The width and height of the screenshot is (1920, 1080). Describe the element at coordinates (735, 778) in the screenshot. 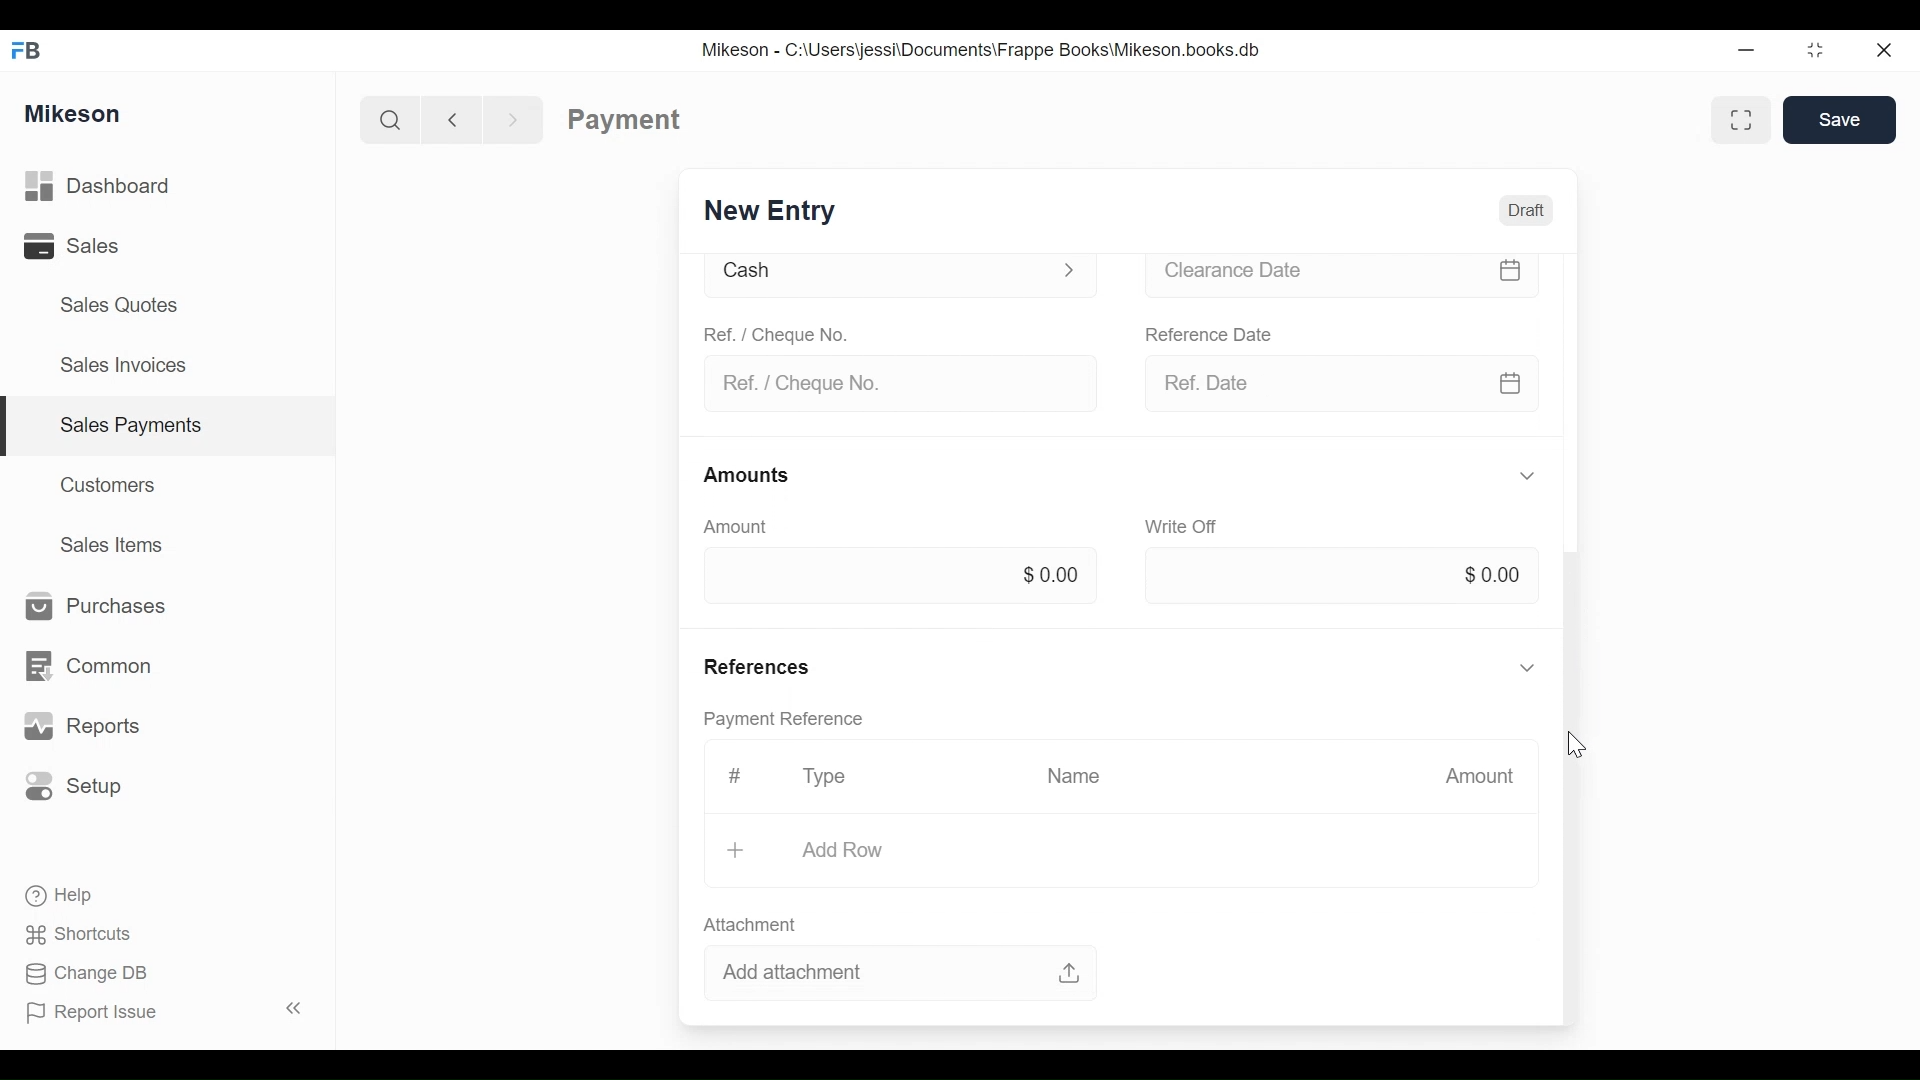

I see `Hashtag` at that location.